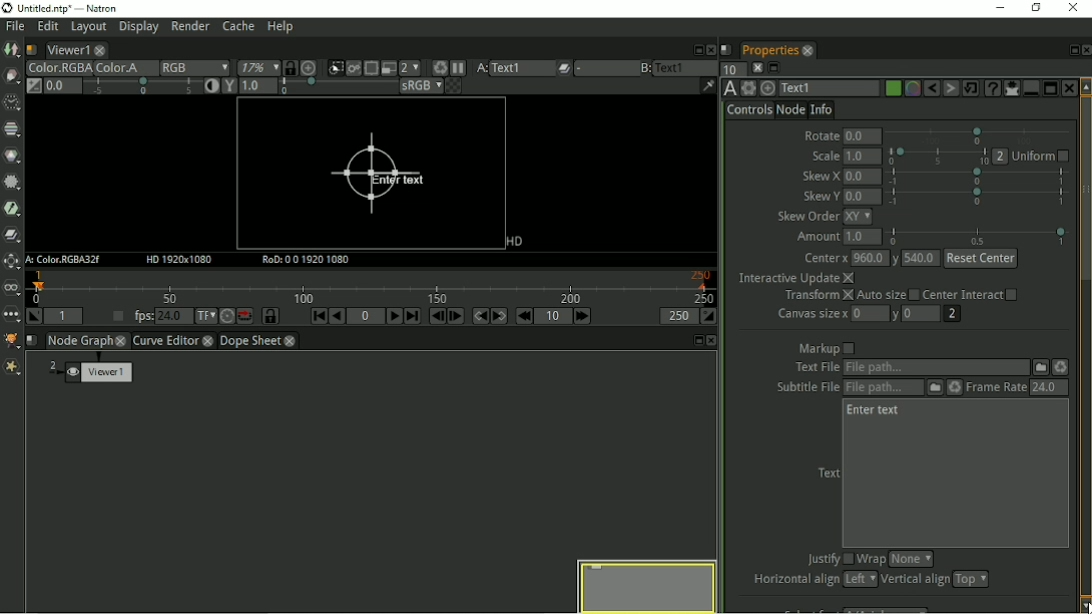 The image size is (1092, 614). What do you see at coordinates (757, 68) in the screenshot?
I see `Clear all panels` at bounding box center [757, 68].